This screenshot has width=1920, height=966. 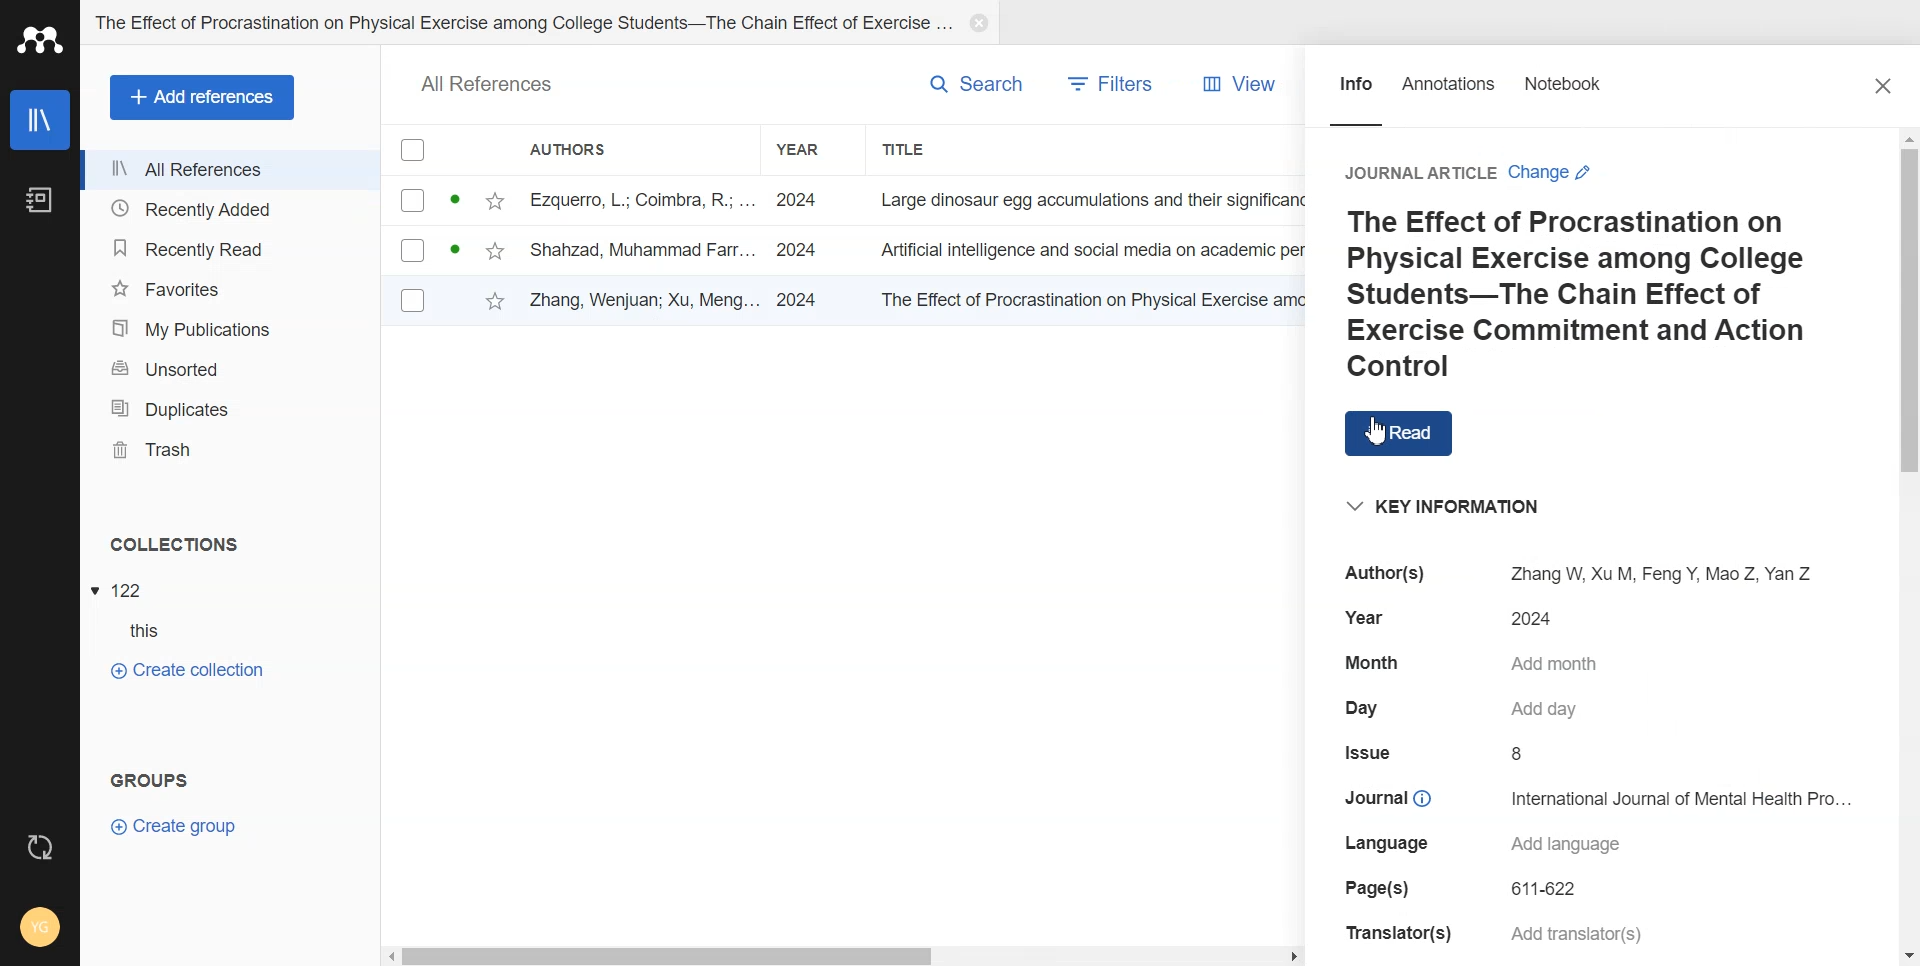 I want to click on Journal Article, so click(x=1418, y=173).